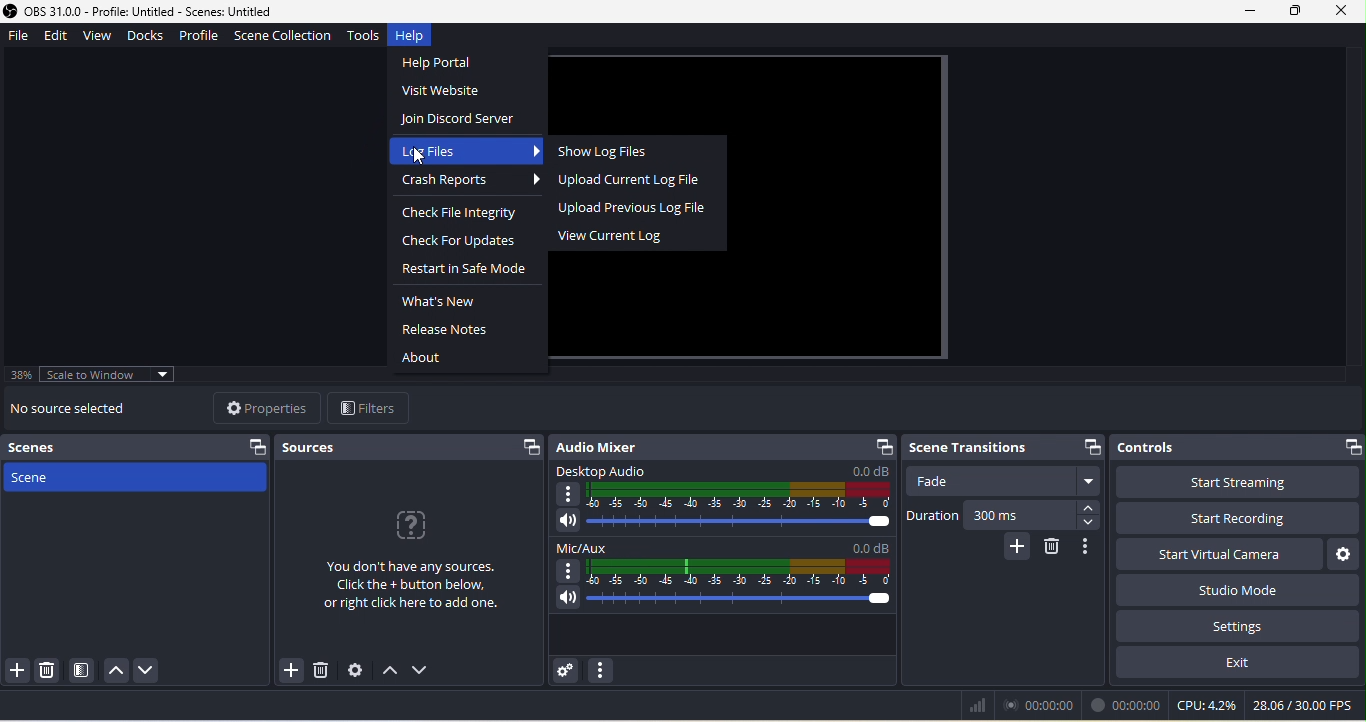 The height and width of the screenshot is (722, 1366). I want to click on view current log, so click(617, 237).